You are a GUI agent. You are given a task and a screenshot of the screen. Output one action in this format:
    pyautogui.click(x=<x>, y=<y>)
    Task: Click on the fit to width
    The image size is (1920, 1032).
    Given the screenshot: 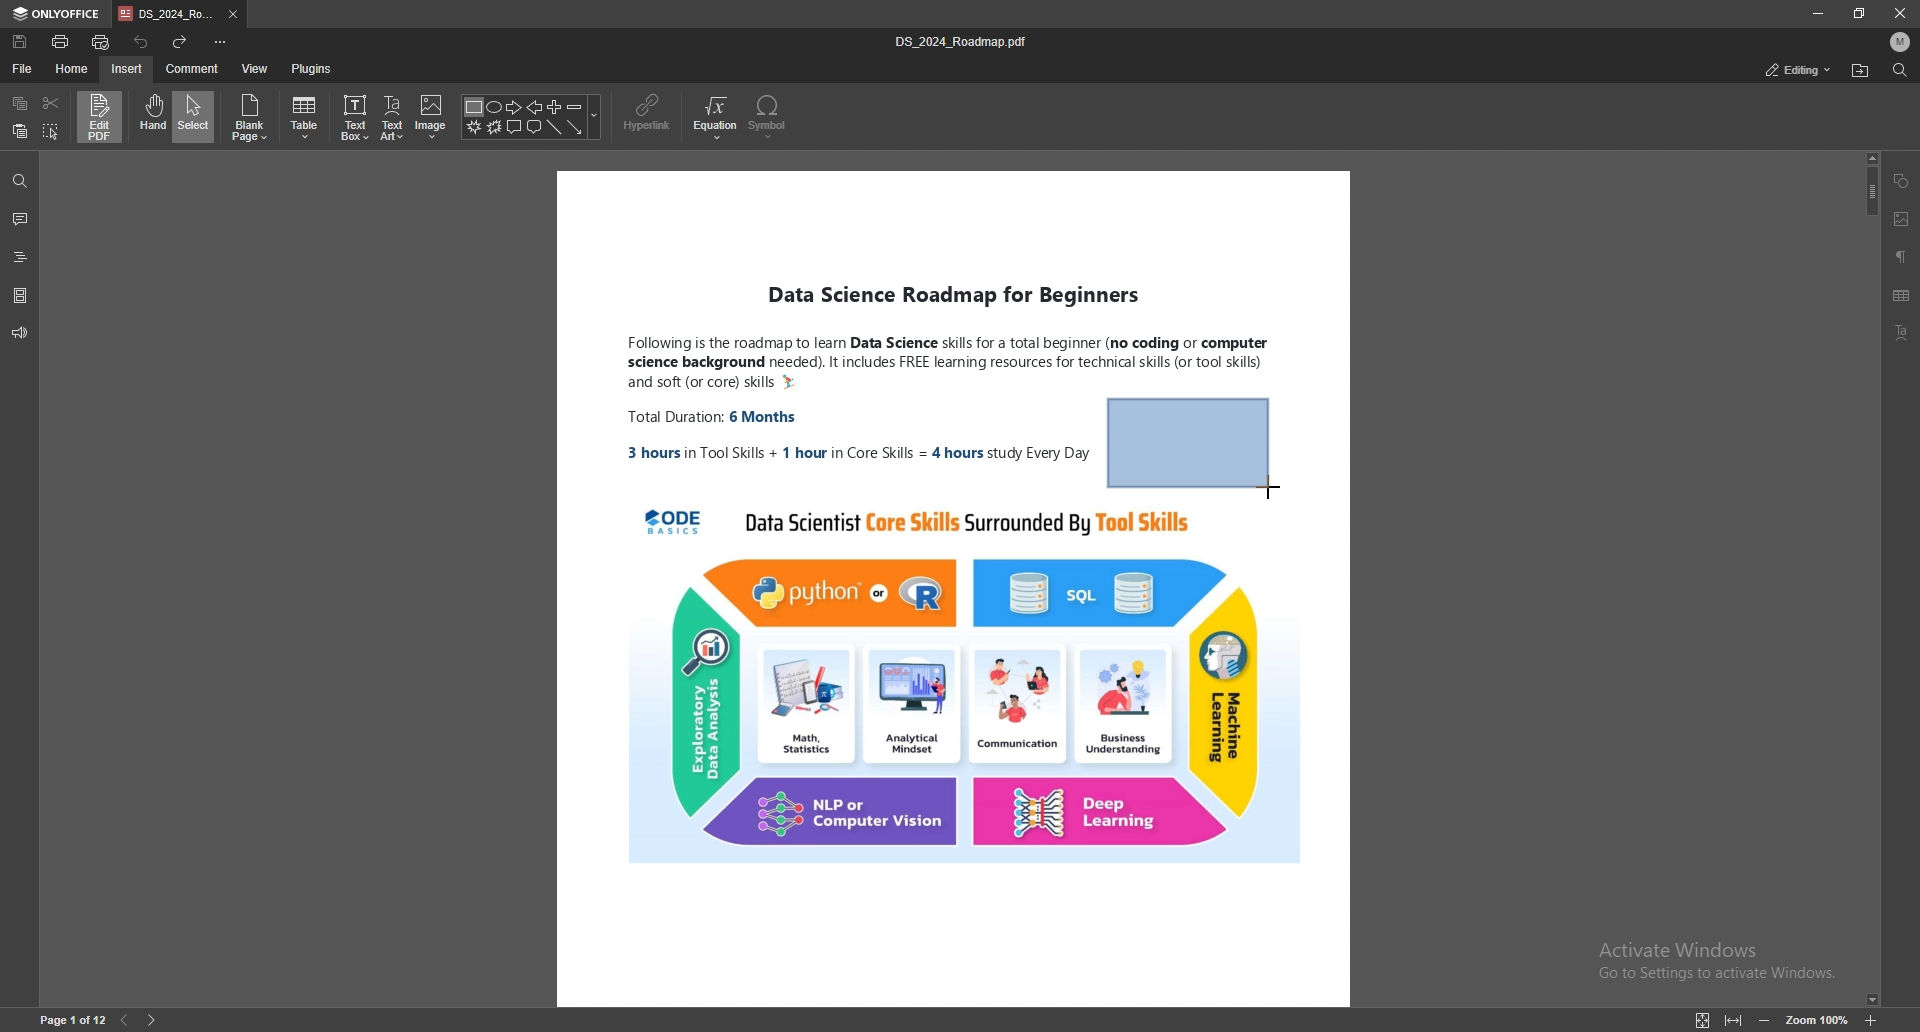 What is the action you would take?
    pyautogui.click(x=1736, y=1019)
    